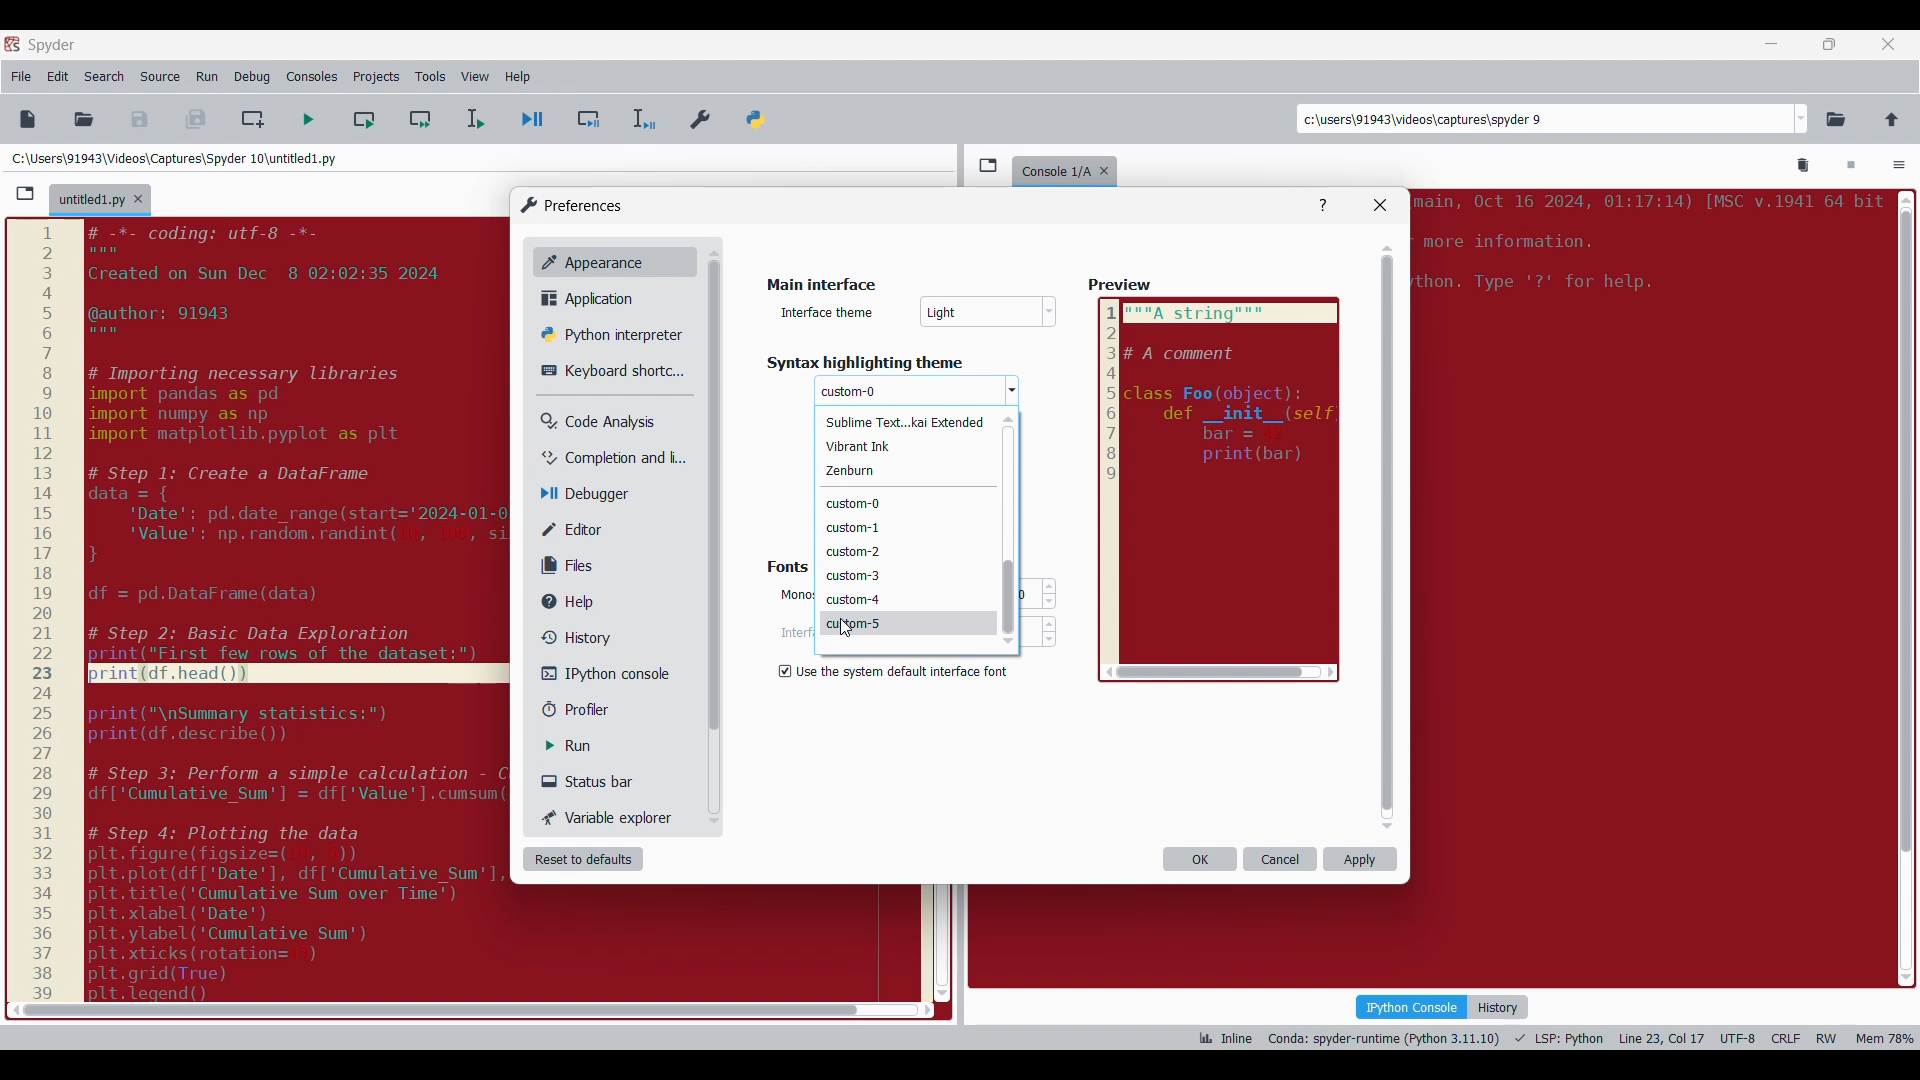 The width and height of the screenshot is (1920, 1080). What do you see at coordinates (921, 363) in the screenshot?
I see `Respective section title` at bounding box center [921, 363].